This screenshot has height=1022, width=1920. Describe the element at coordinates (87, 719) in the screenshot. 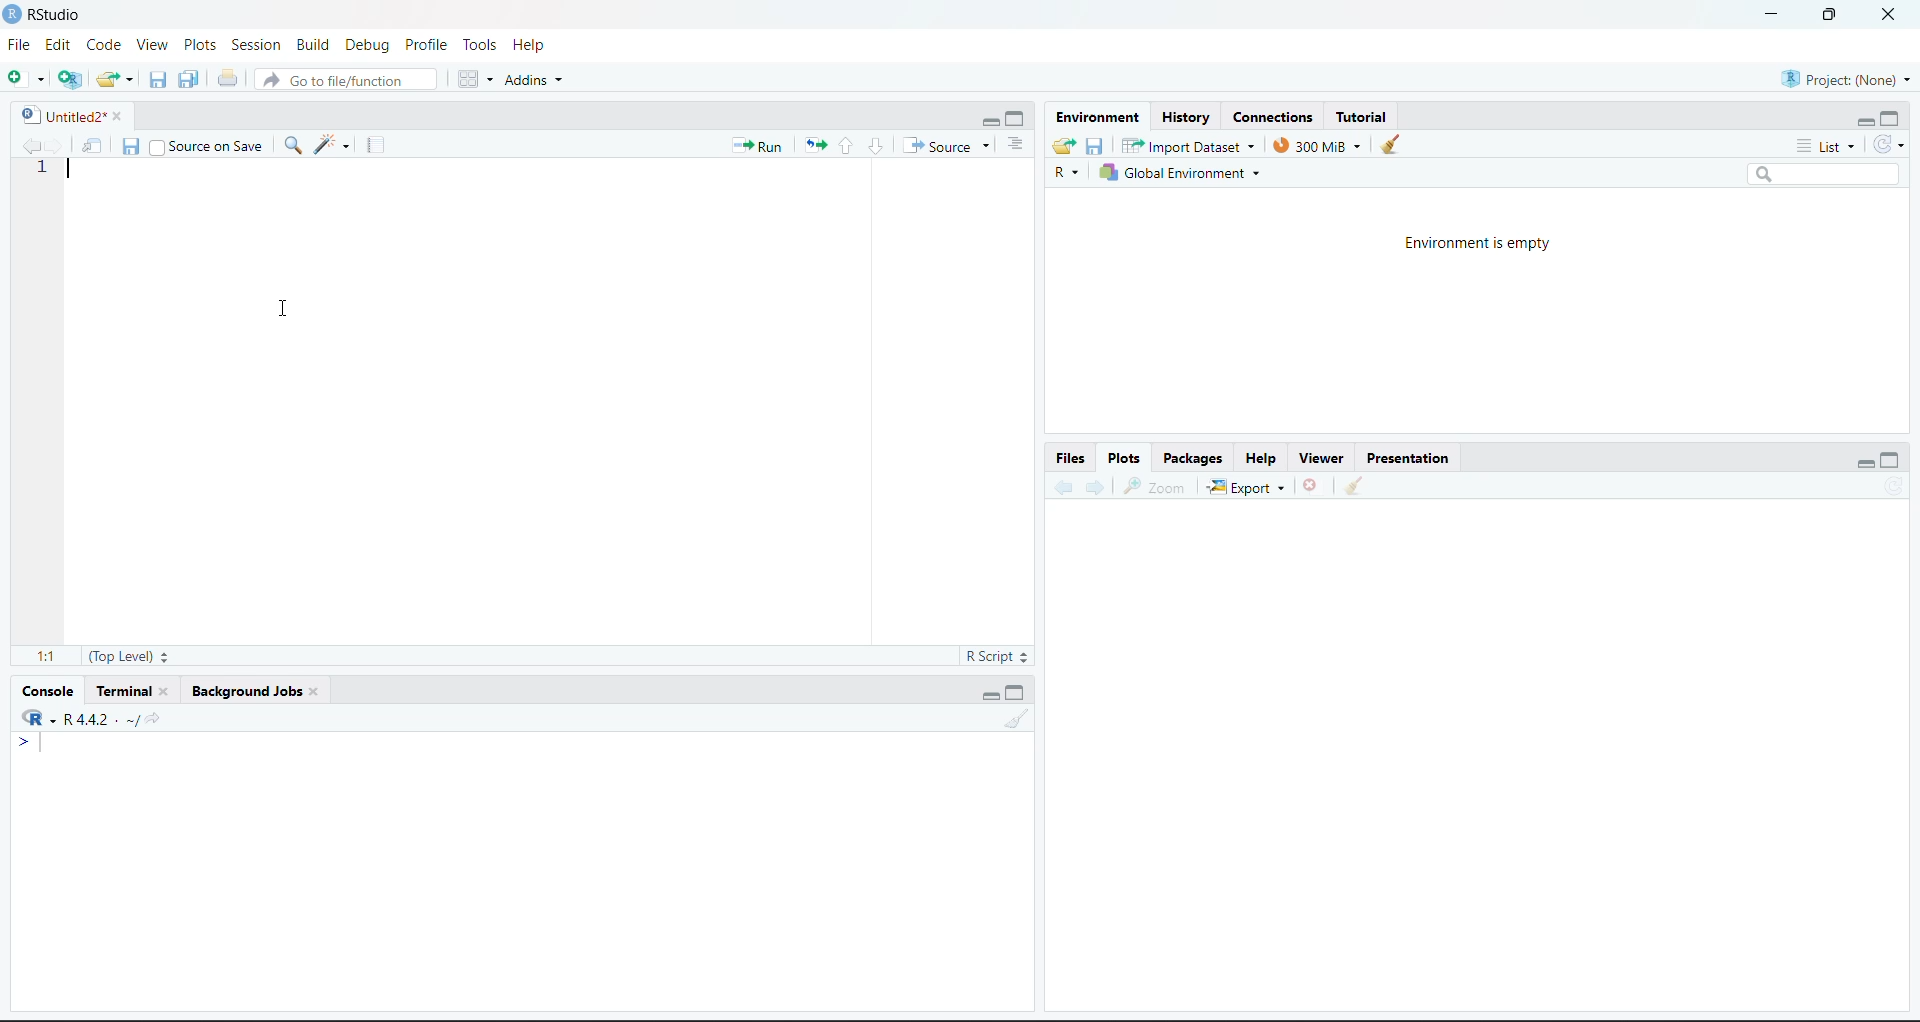

I see `®R-R442. ~/` at that location.